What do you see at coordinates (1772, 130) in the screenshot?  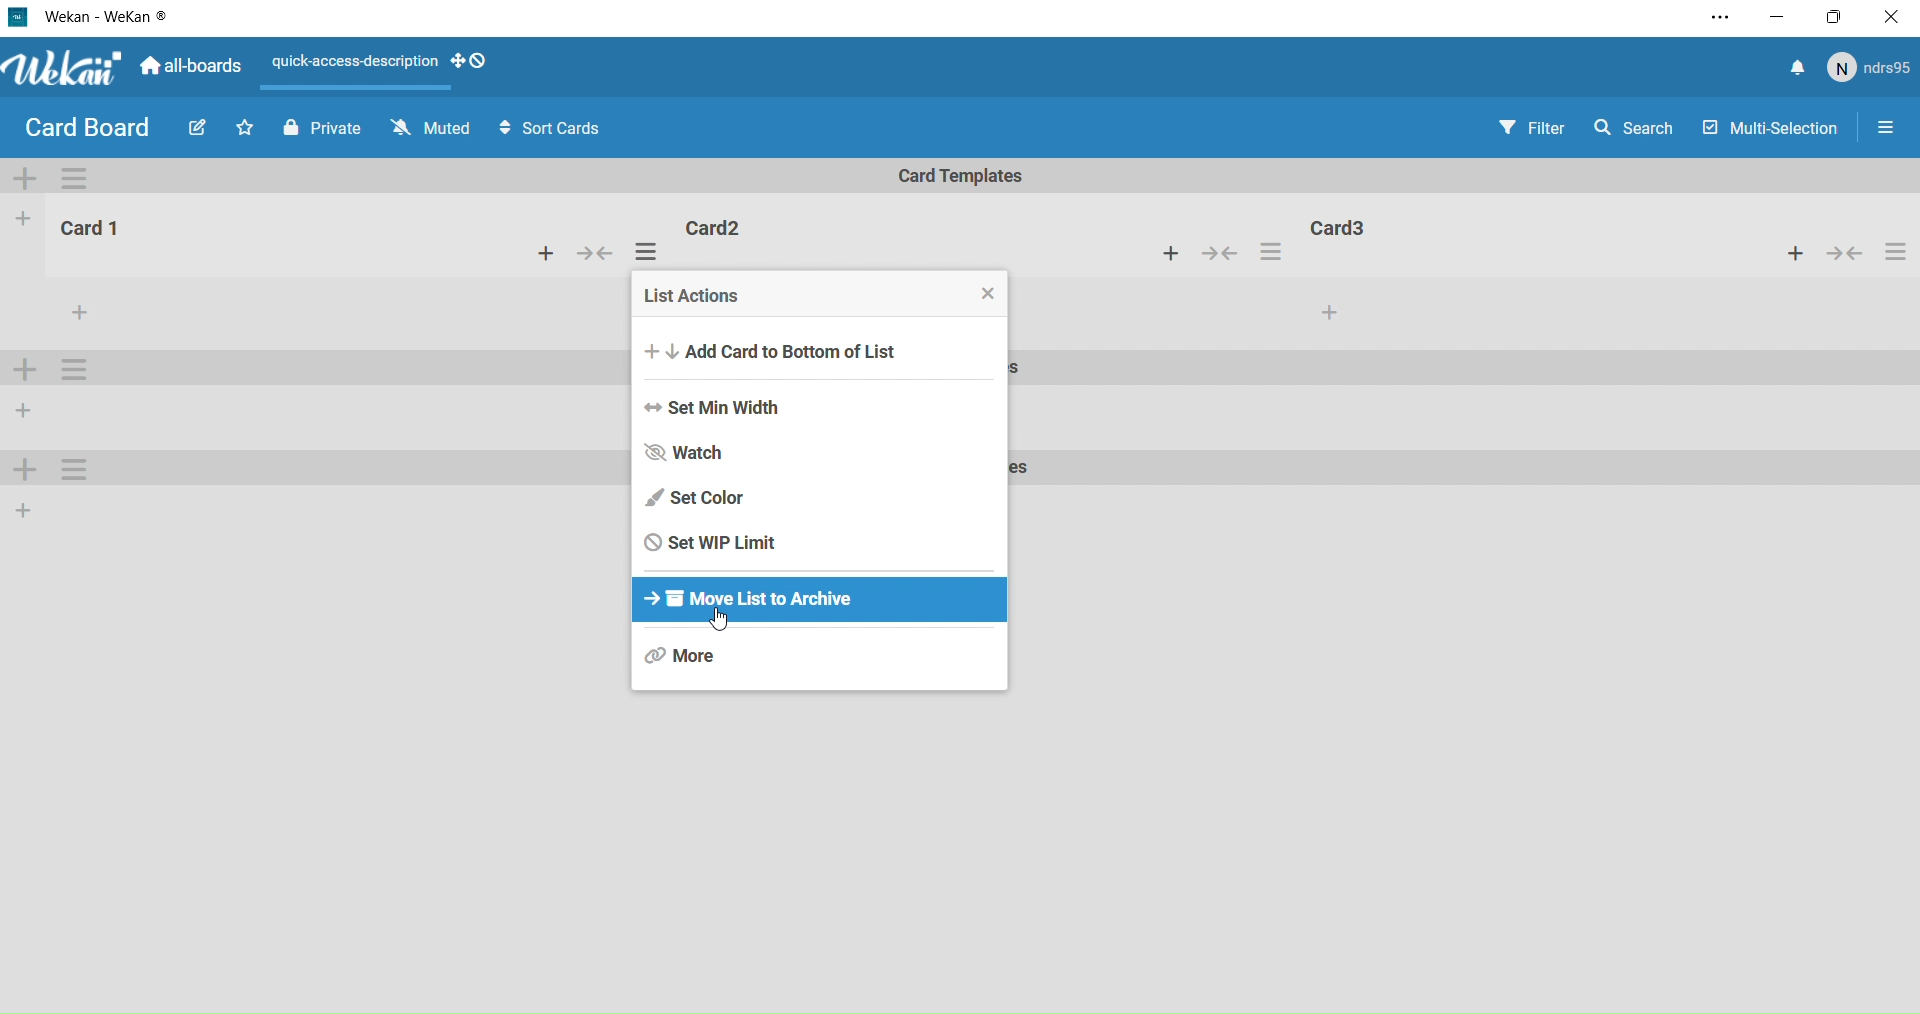 I see `multi selection` at bounding box center [1772, 130].